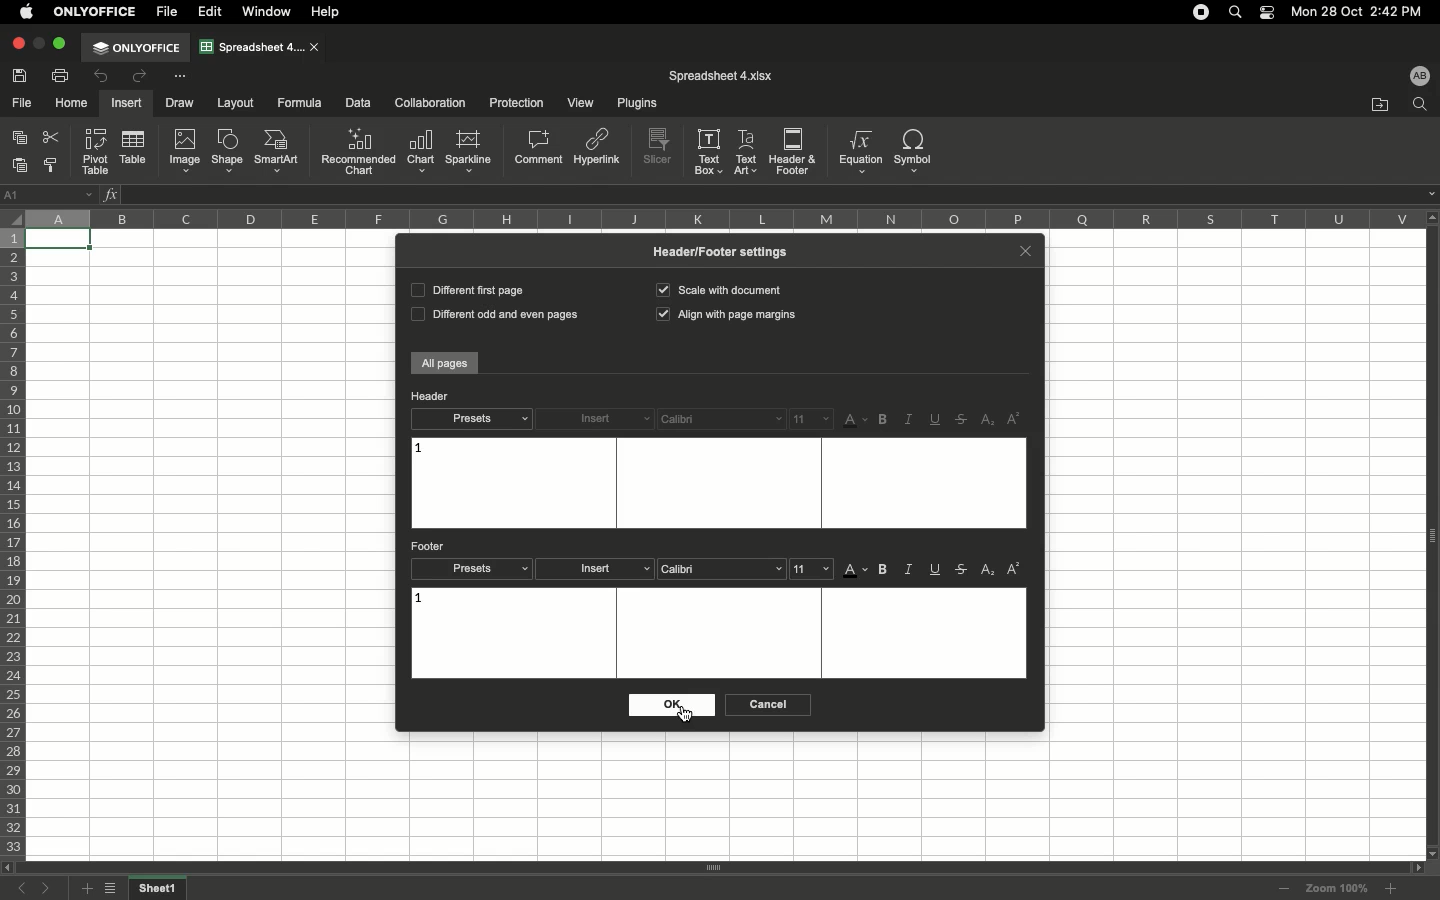 Image resolution: width=1440 pixels, height=900 pixels. What do you see at coordinates (466, 289) in the screenshot?
I see `Different first page` at bounding box center [466, 289].